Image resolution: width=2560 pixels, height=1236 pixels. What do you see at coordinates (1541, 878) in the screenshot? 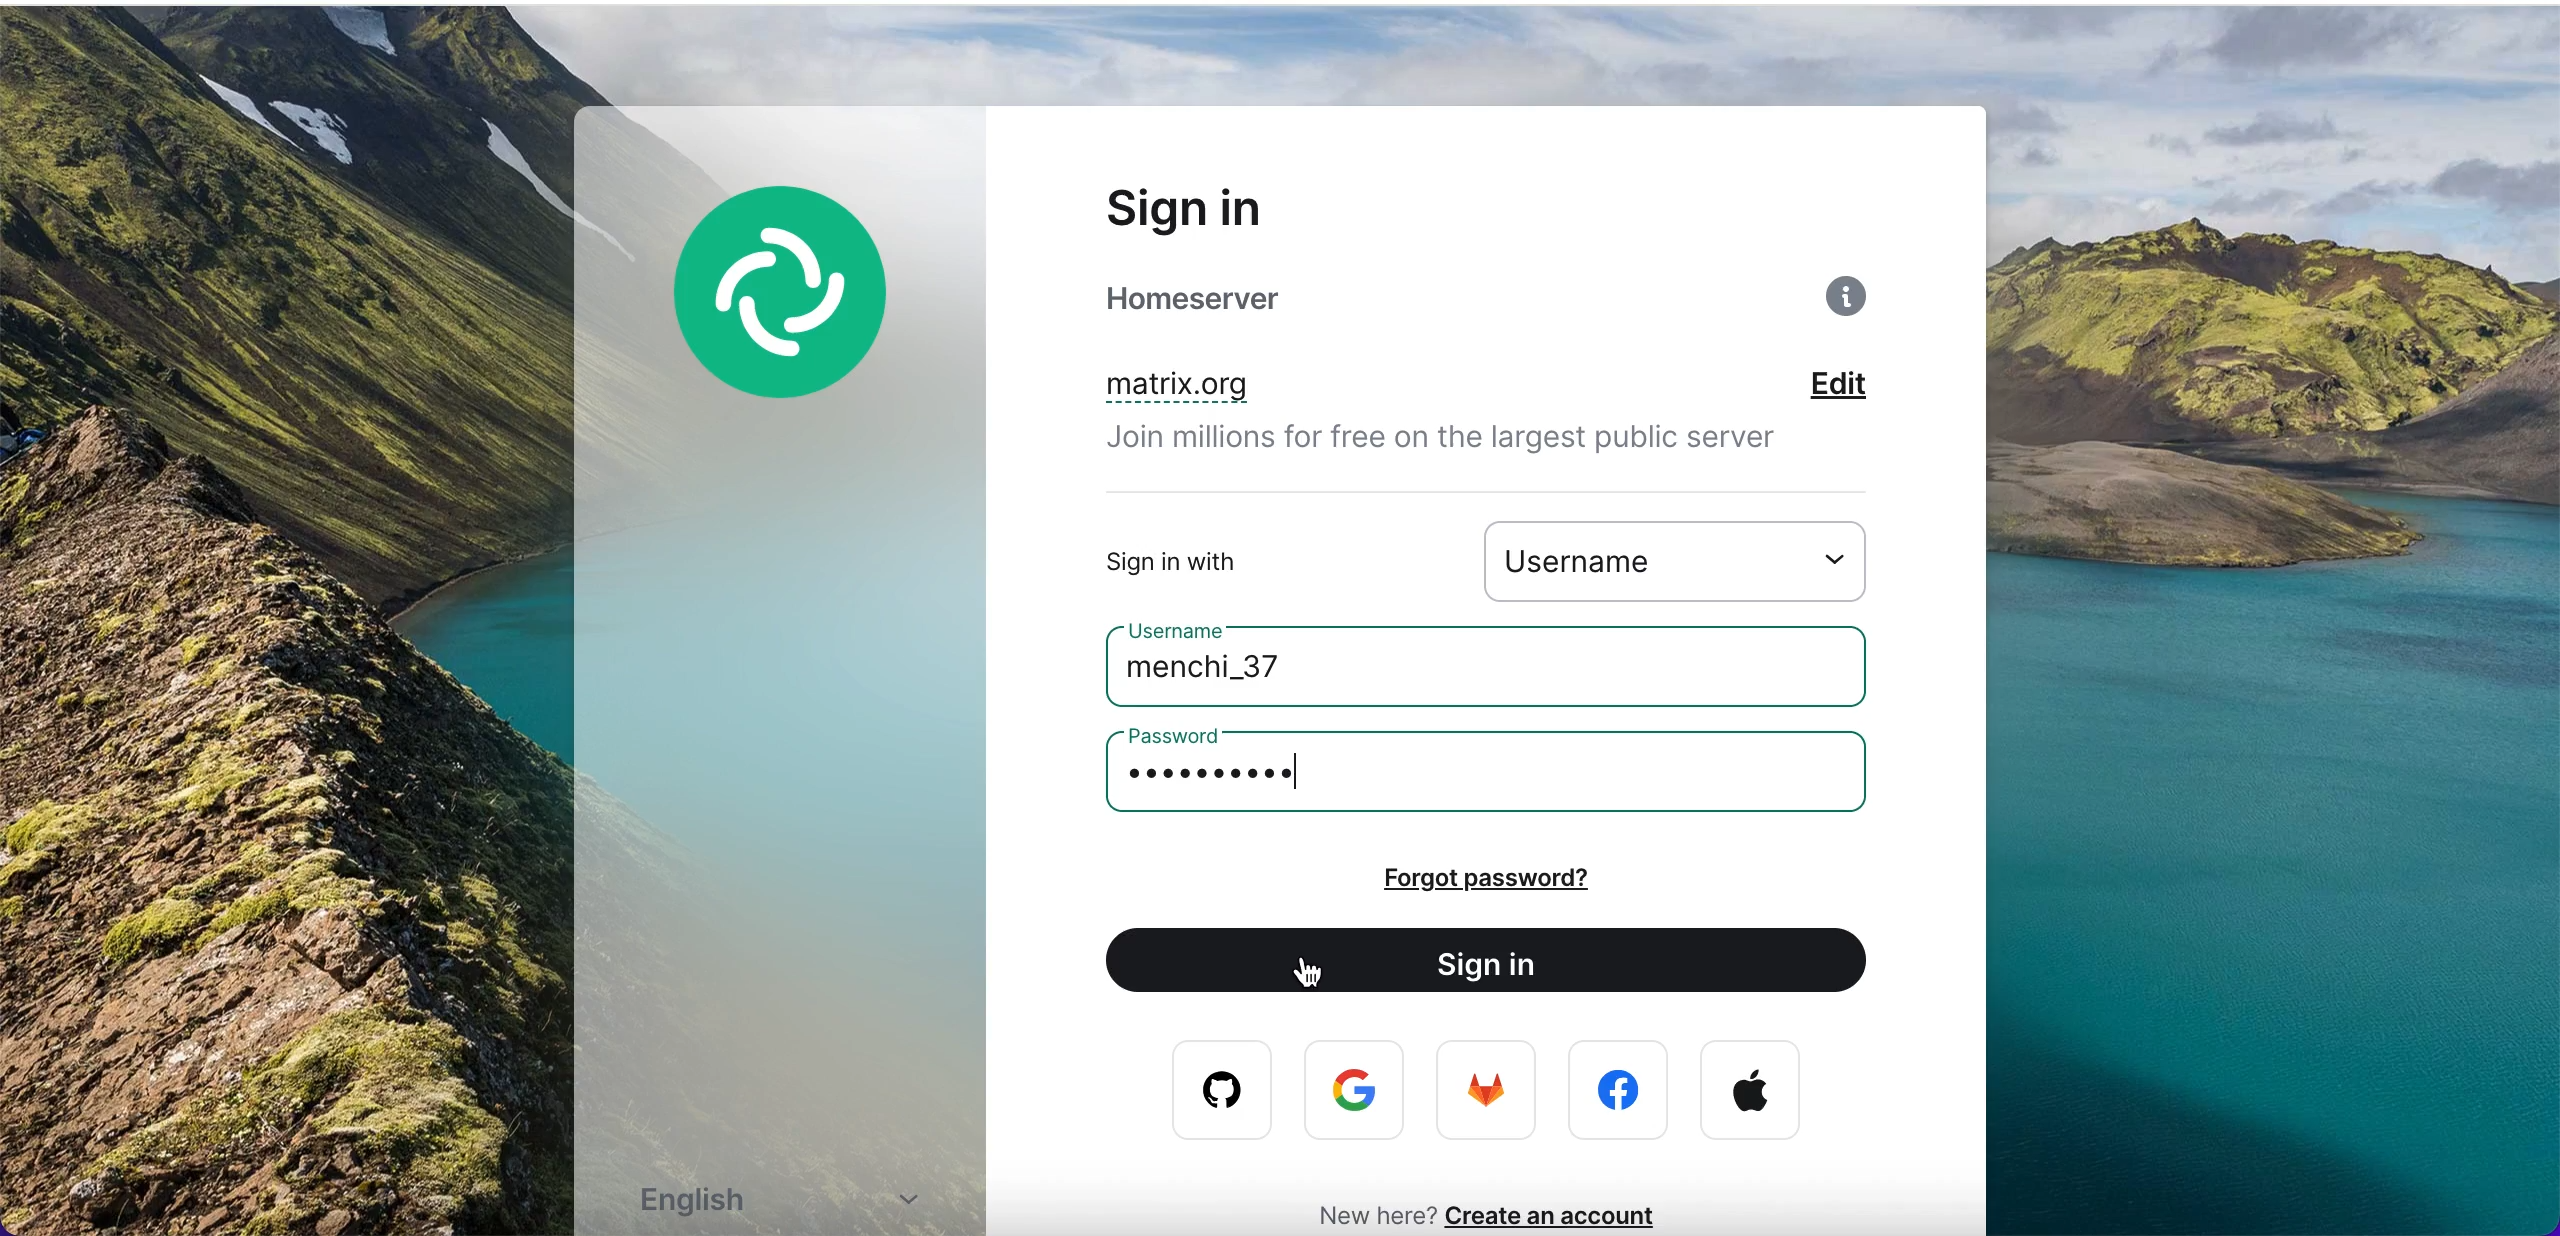
I see `forgot password?` at bounding box center [1541, 878].